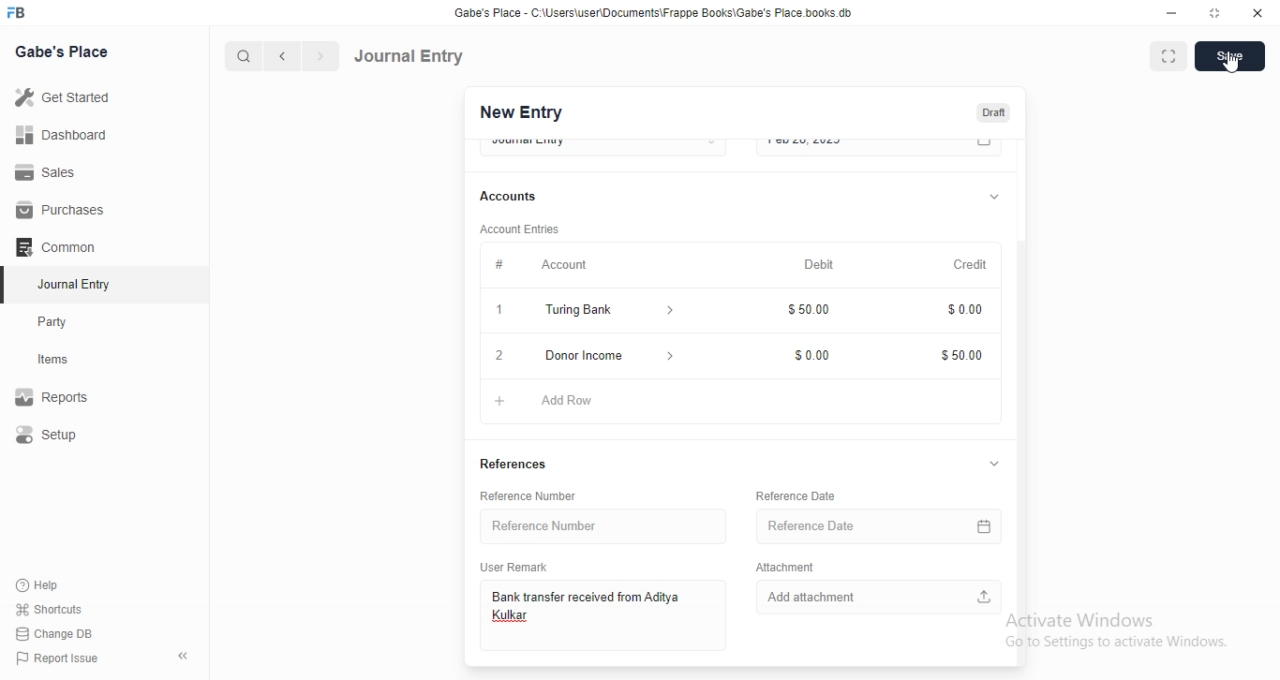  Describe the element at coordinates (279, 56) in the screenshot. I see `previous` at that location.